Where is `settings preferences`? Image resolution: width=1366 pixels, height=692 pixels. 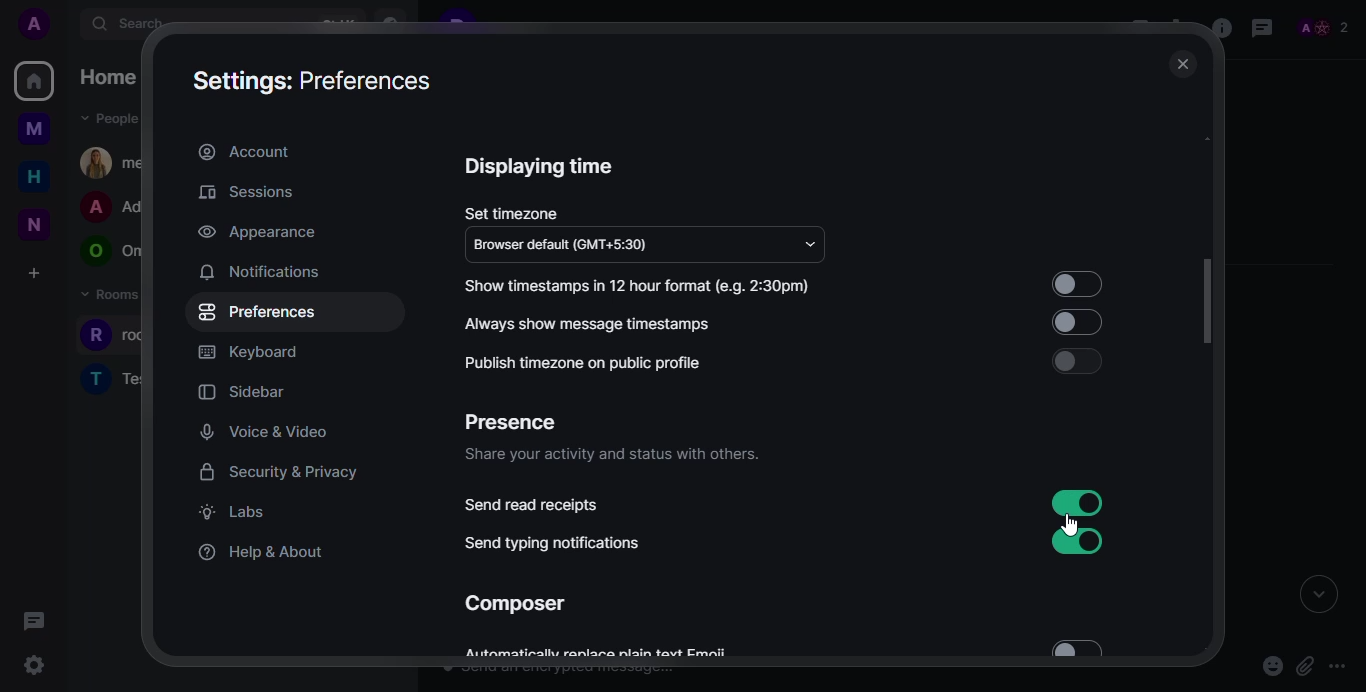 settings preferences is located at coordinates (315, 82).